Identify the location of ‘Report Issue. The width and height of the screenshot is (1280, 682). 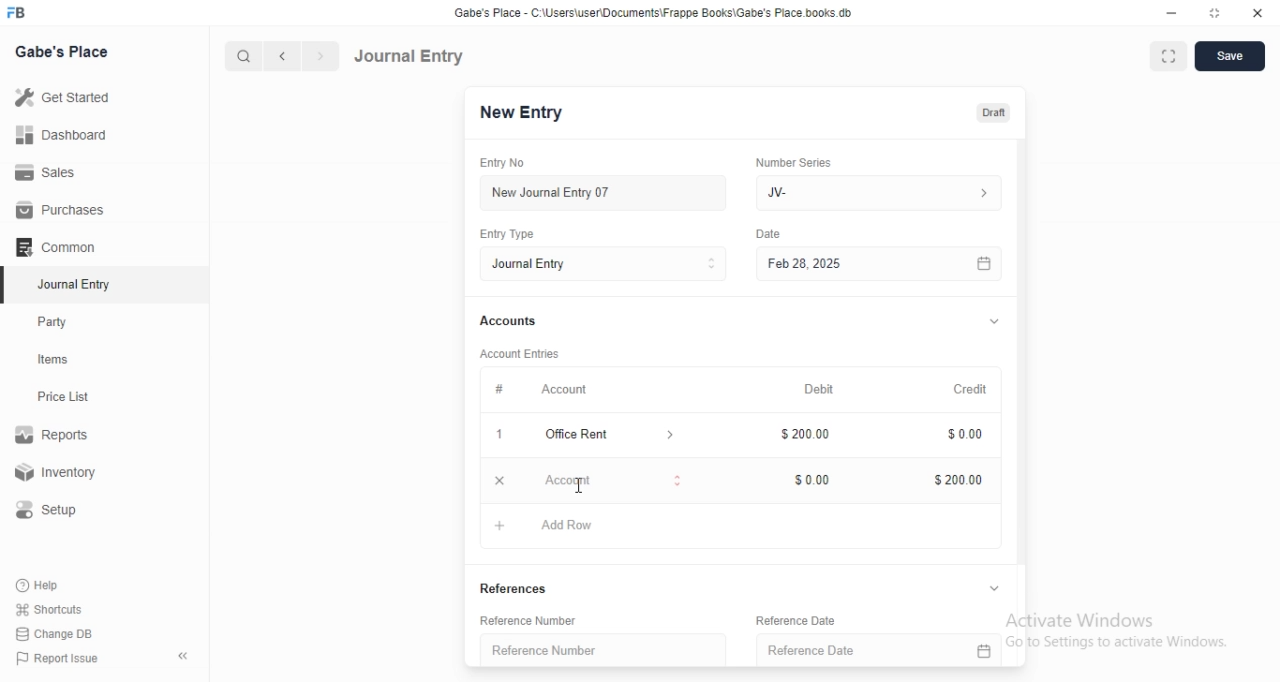
(55, 658).